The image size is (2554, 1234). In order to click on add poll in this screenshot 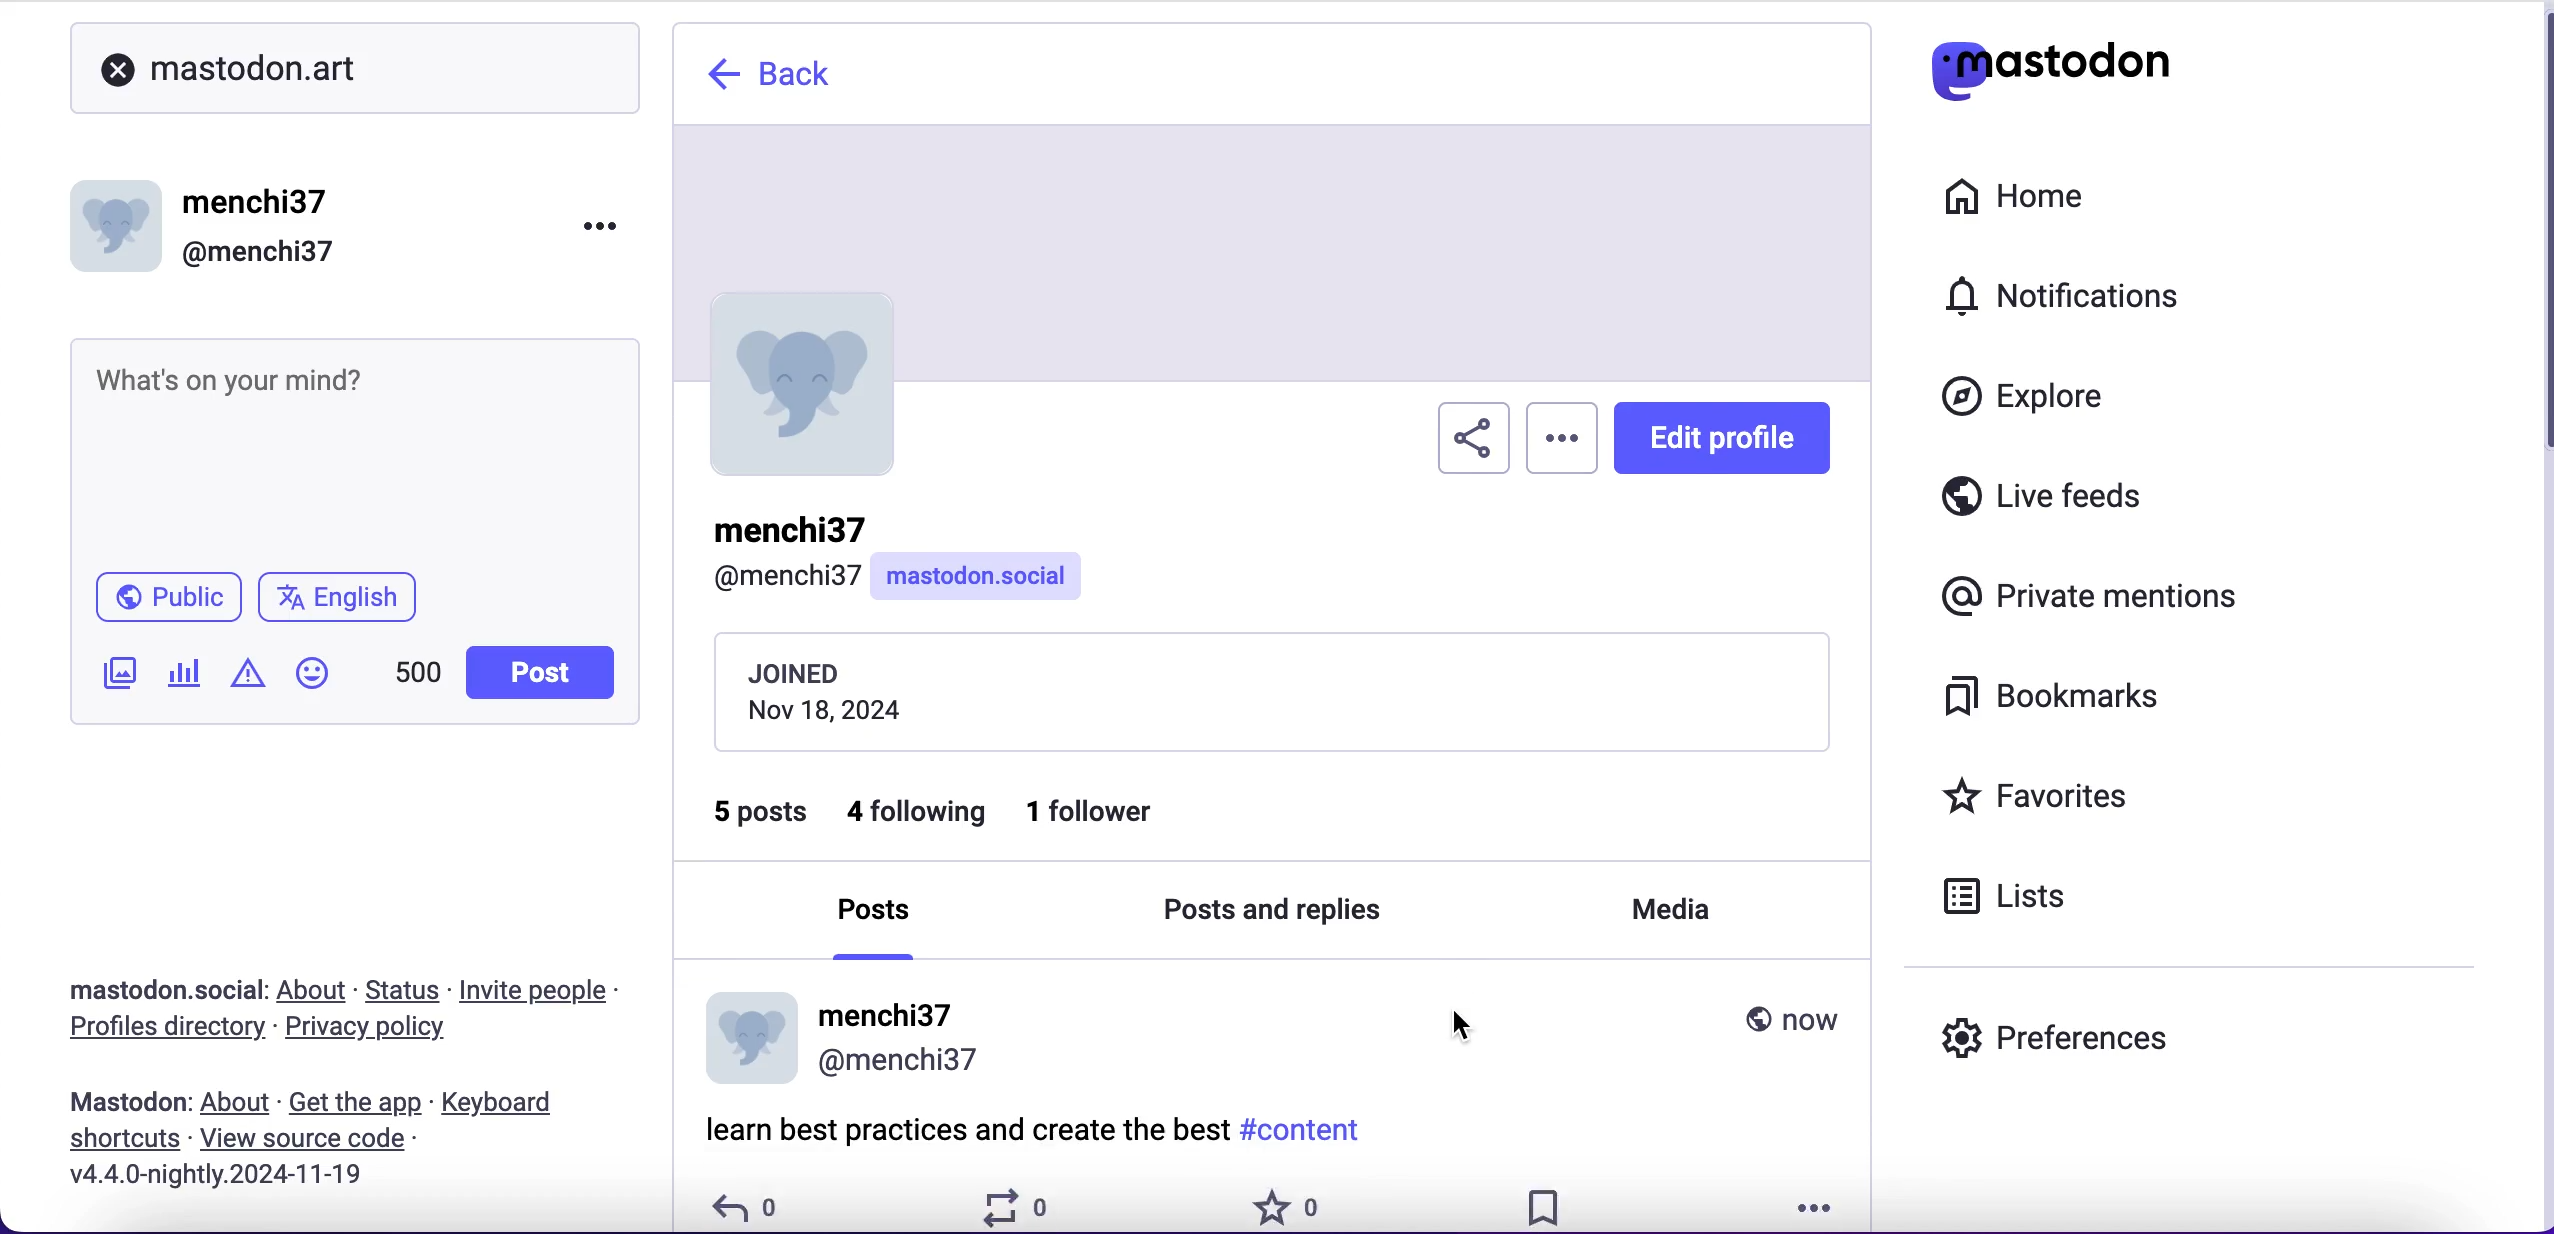, I will do `click(185, 676)`.